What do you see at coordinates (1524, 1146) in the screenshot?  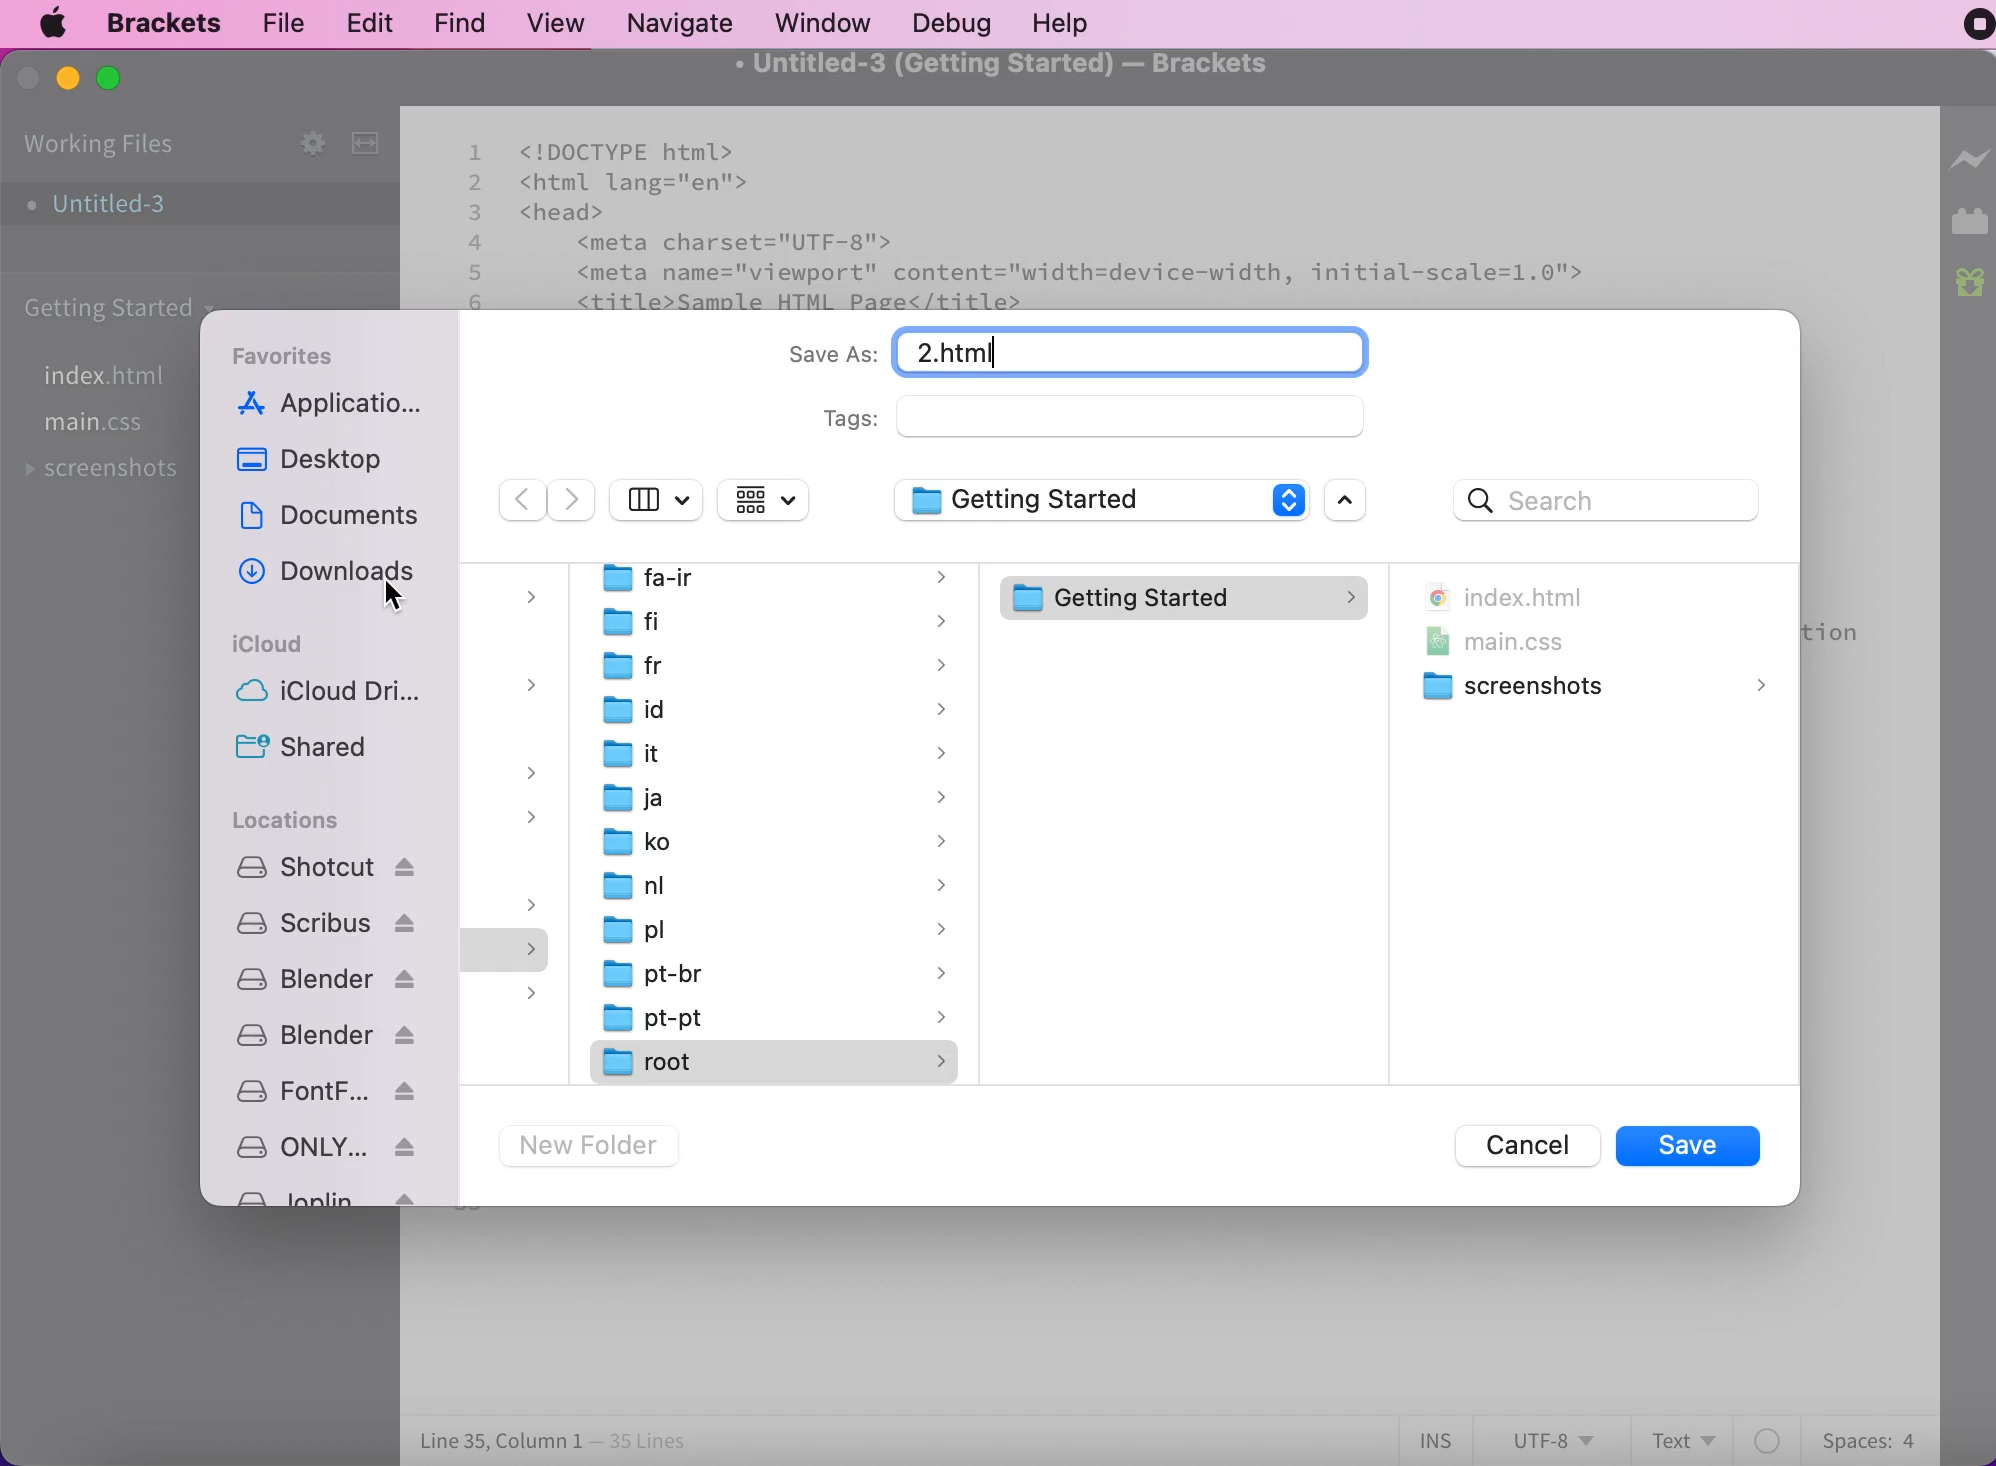 I see `cancel` at bounding box center [1524, 1146].